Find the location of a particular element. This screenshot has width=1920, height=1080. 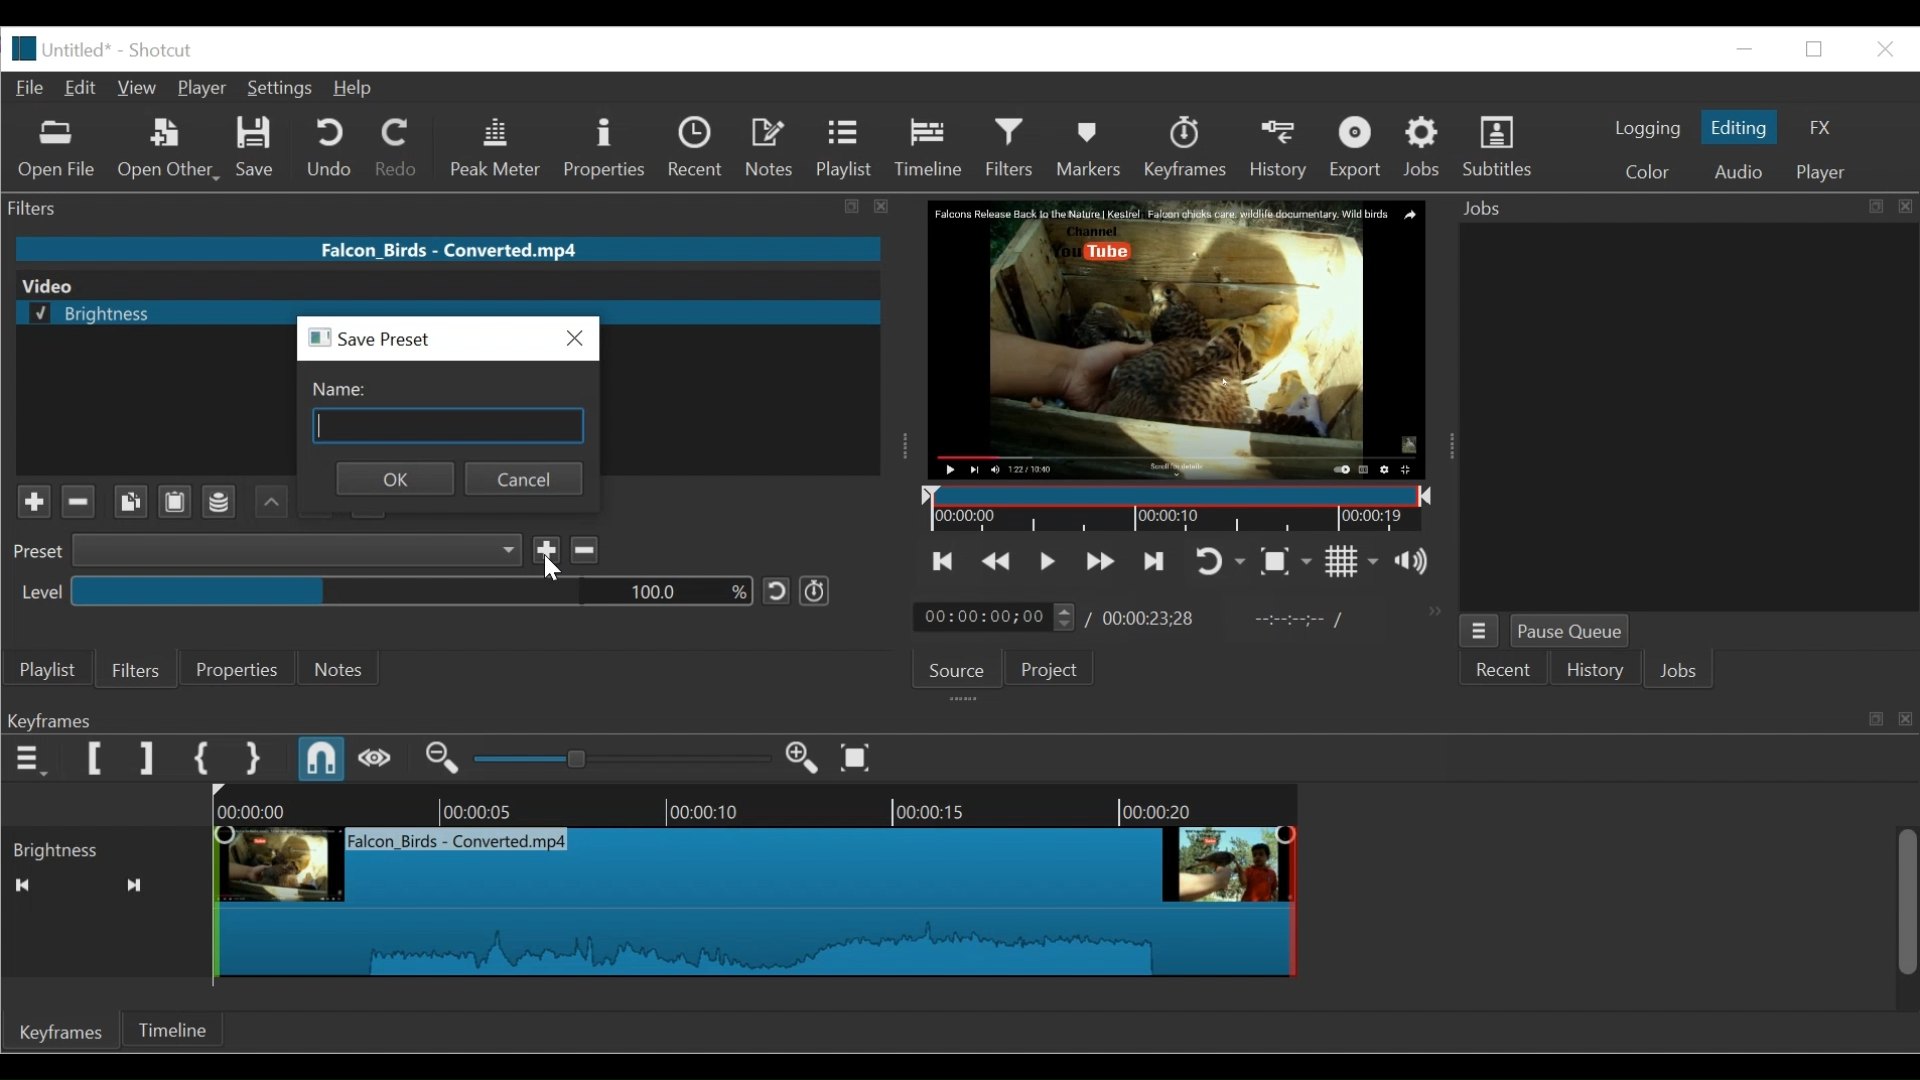

Clipboard is located at coordinates (173, 503).